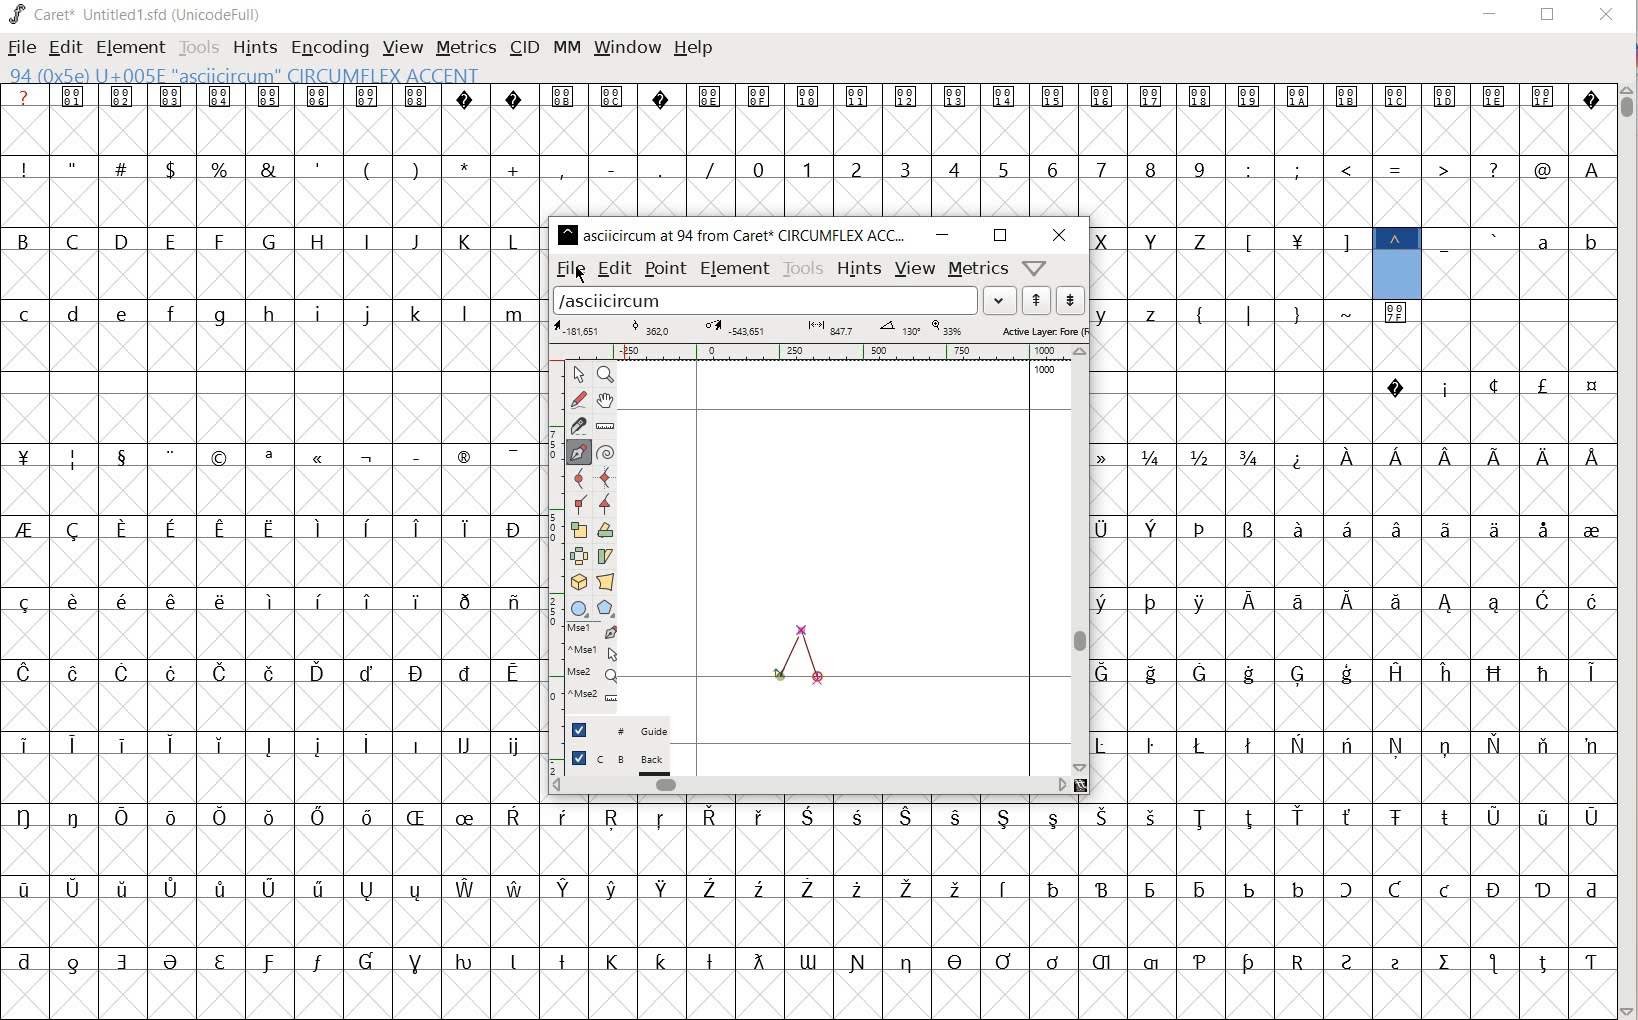 Image resolution: width=1638 pixels, height=1020 pixels. Describe the element at coordinates (580, 608) in the screenshot. I see `rectangle or ellipse` at that location.